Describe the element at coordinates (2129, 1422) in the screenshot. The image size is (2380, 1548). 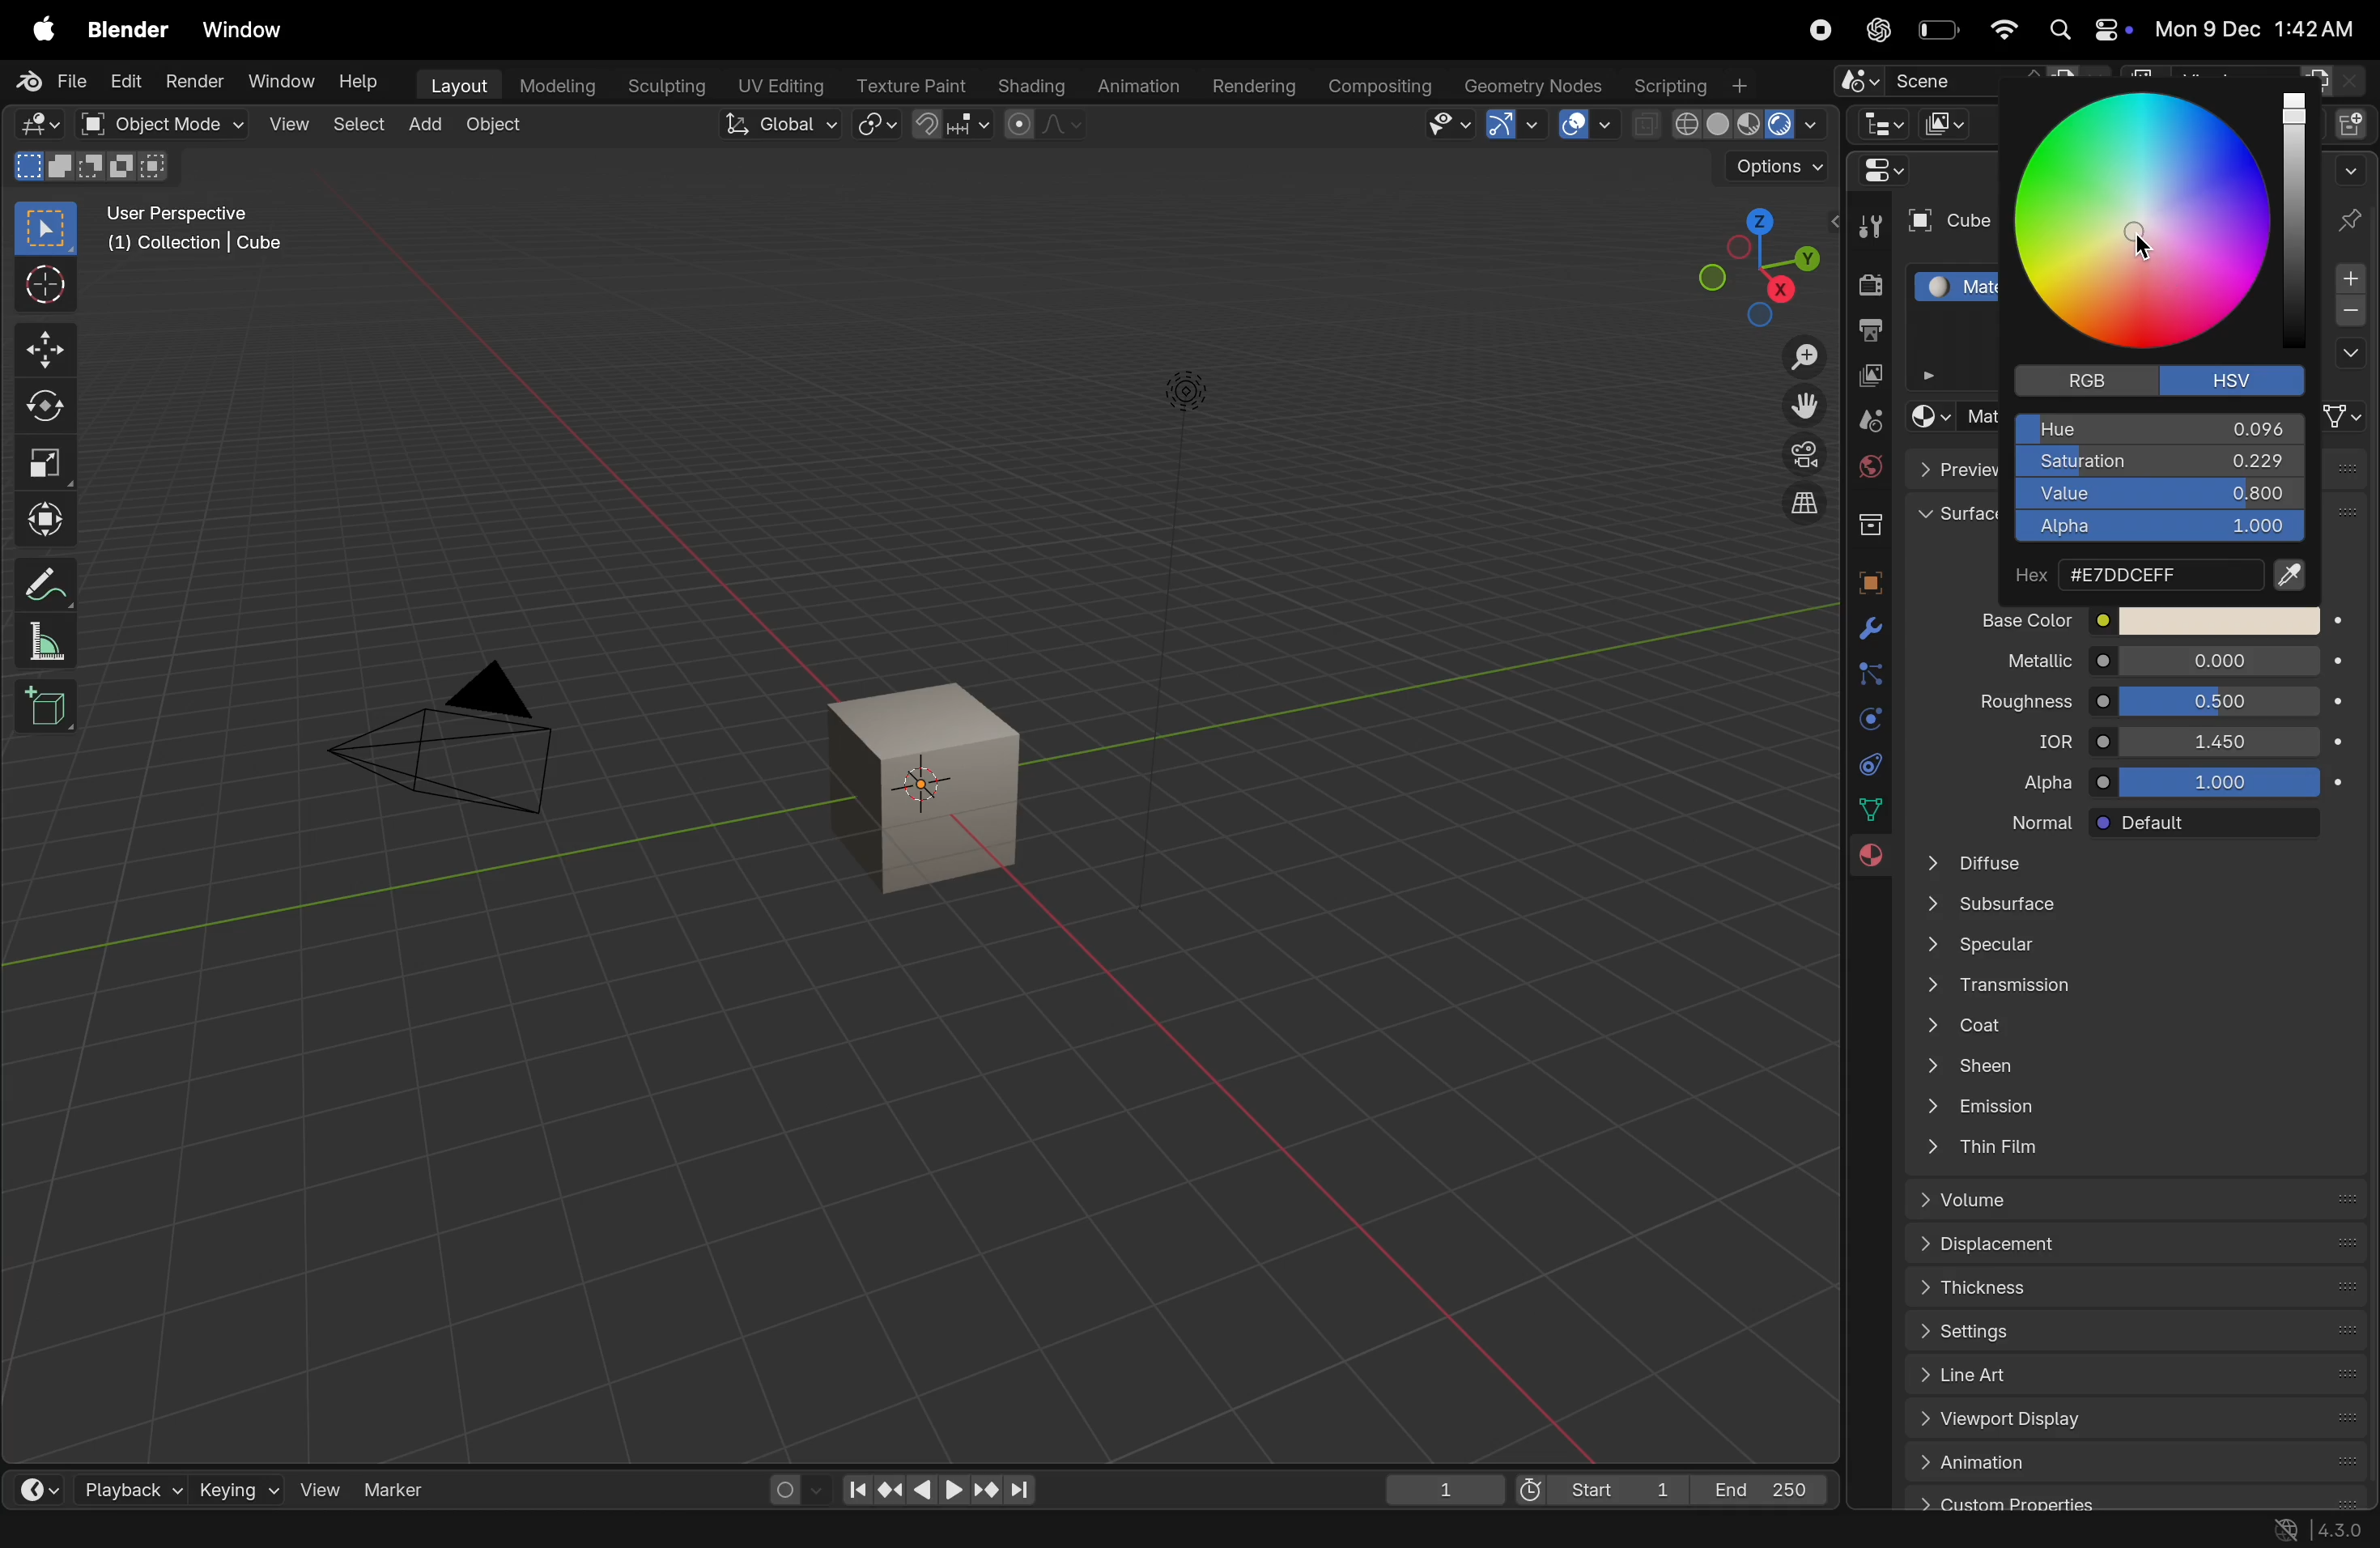
I see `view port display` at that location.